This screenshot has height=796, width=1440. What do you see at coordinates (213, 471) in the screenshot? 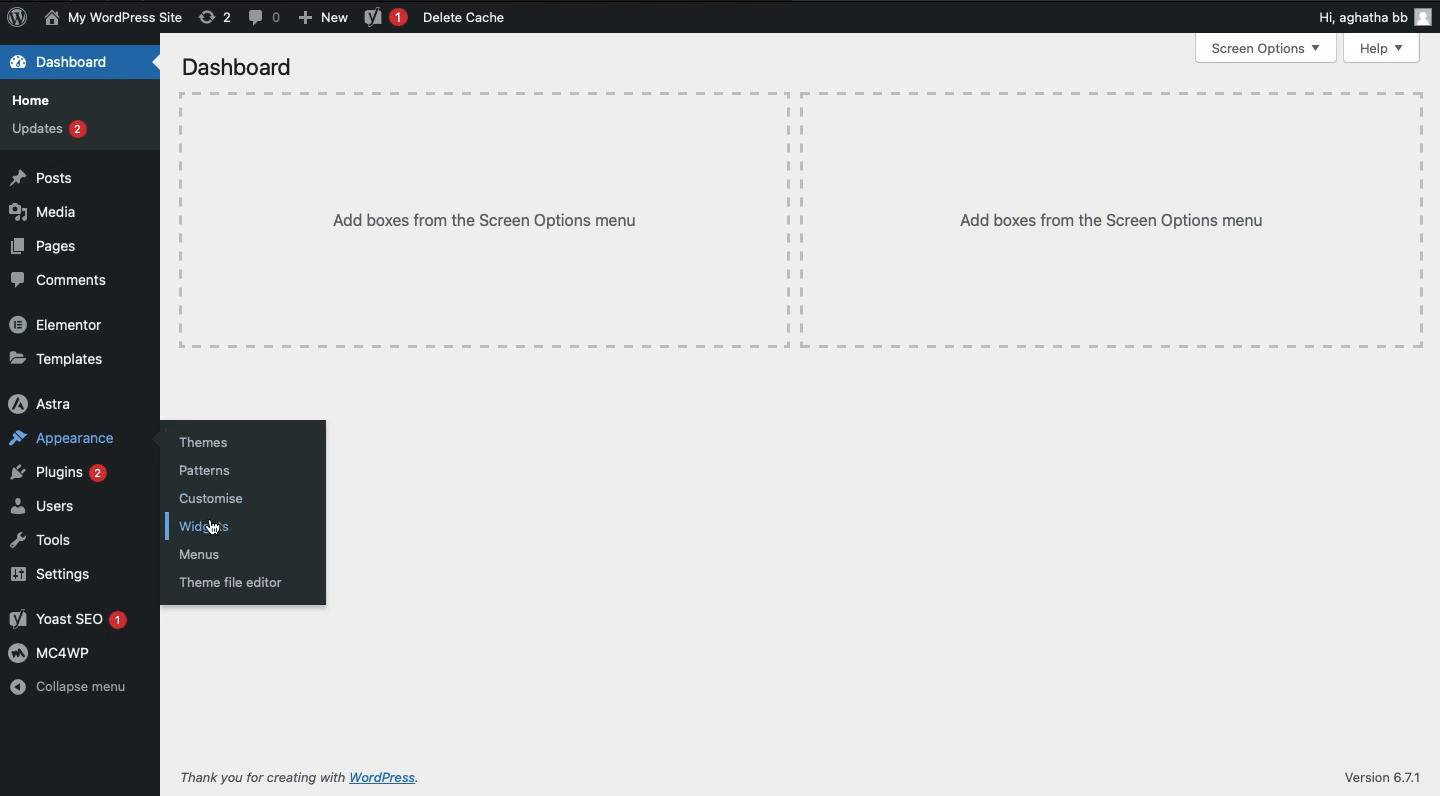
I see `Patterns` at bounding box center [213, 471].